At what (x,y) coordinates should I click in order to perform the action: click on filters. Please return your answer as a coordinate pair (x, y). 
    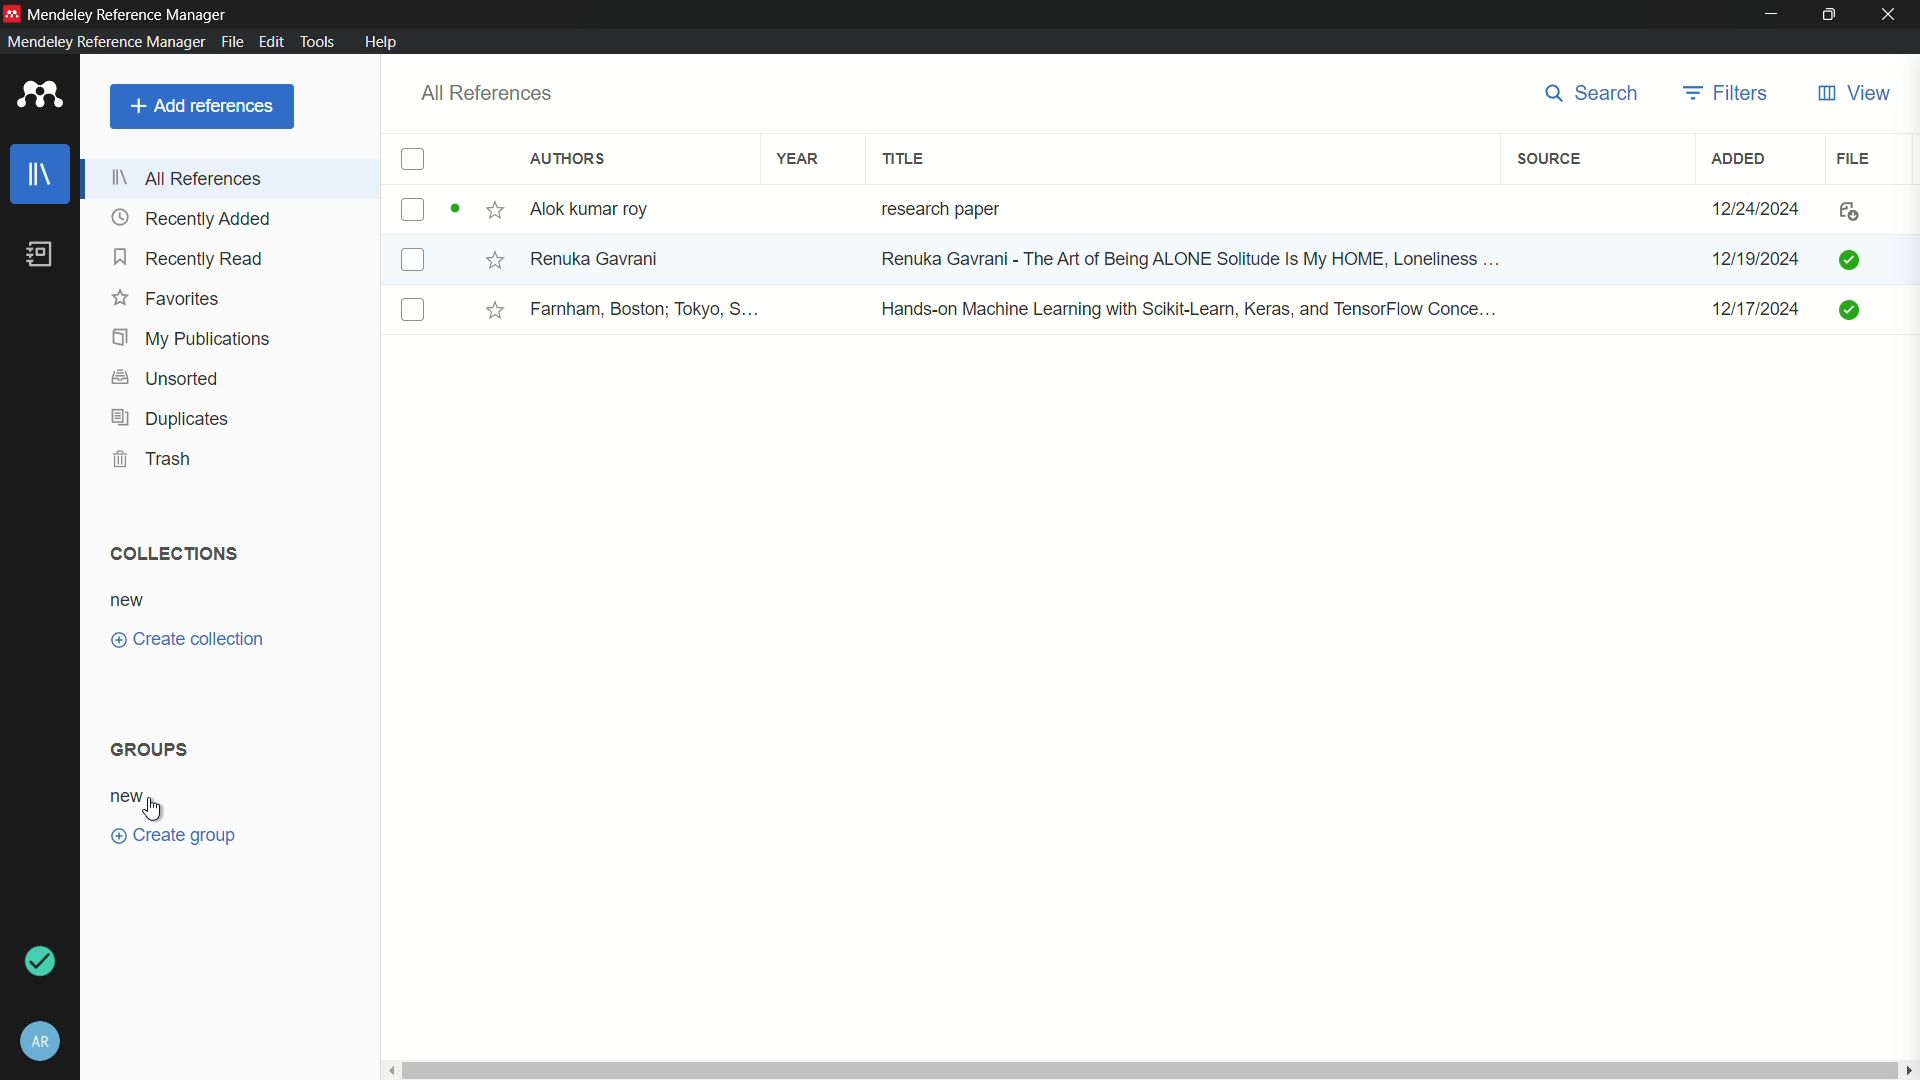
    Looking at the image, I should click on (1726, 92).